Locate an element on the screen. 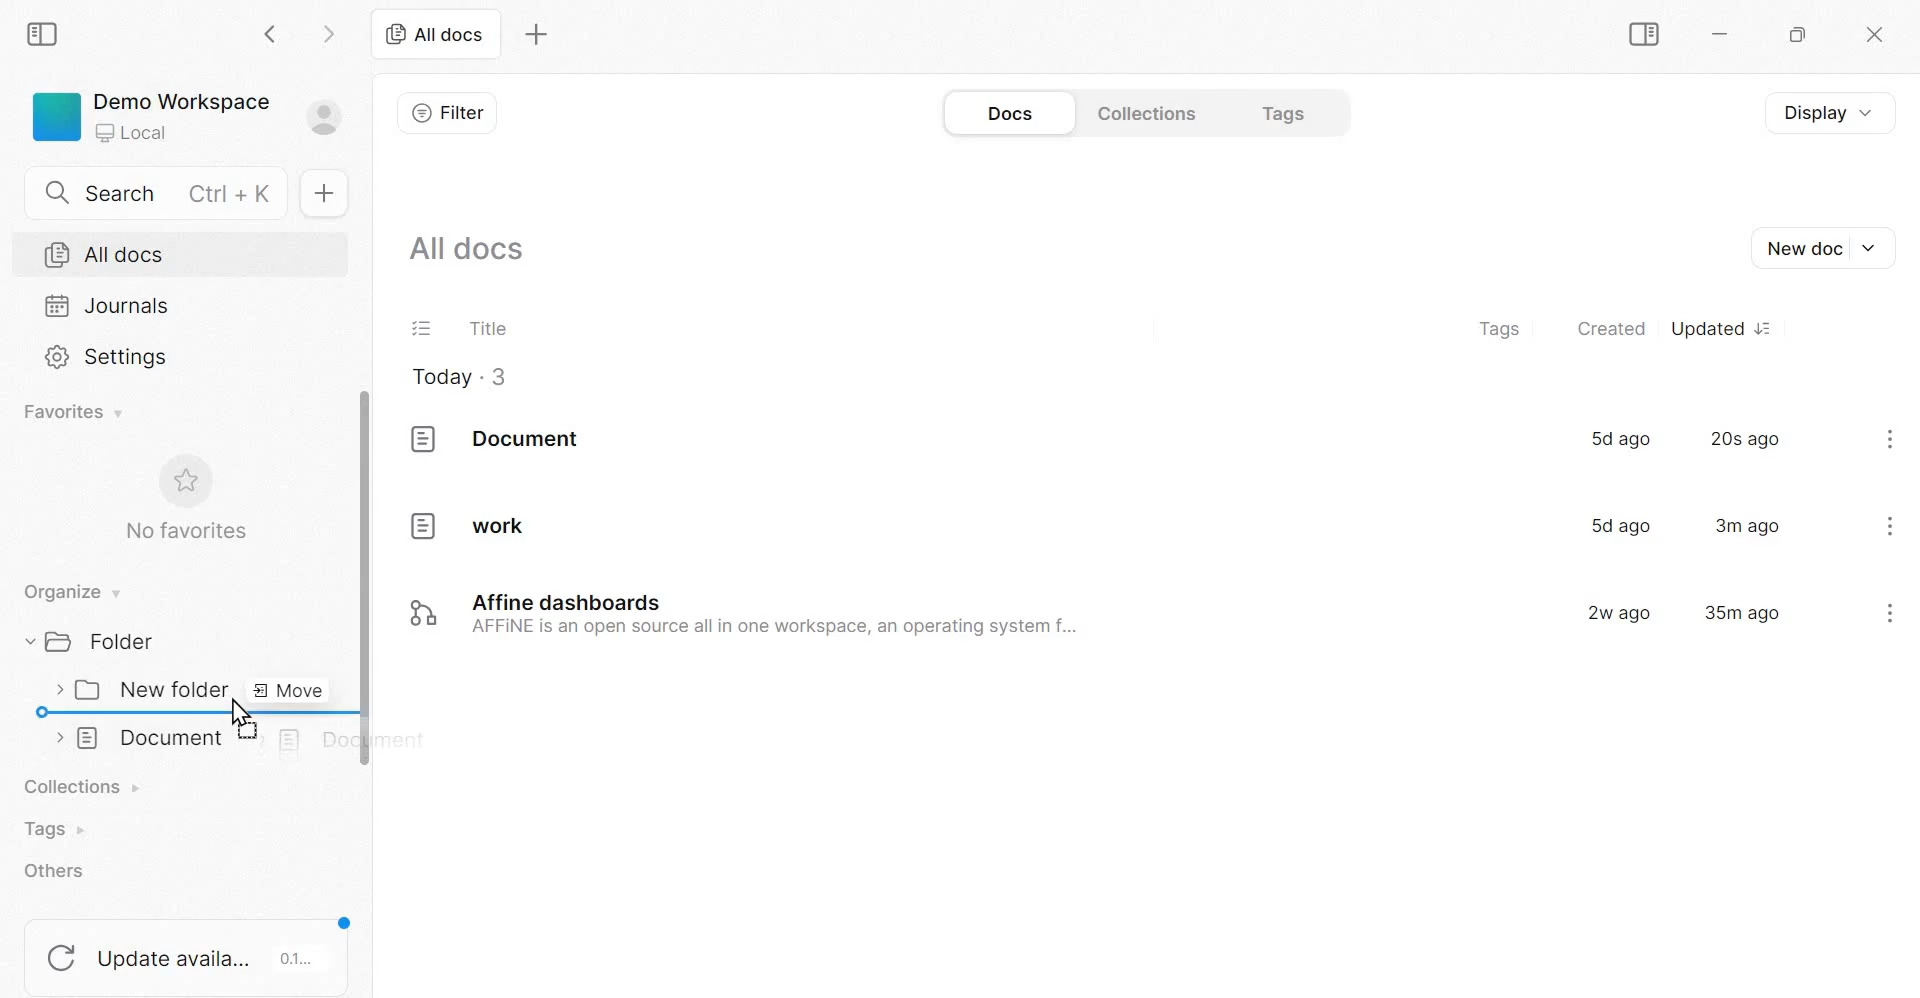 The width and height of the screenshot is (1920, 998). Favorites is located at coordinates (70, 412).